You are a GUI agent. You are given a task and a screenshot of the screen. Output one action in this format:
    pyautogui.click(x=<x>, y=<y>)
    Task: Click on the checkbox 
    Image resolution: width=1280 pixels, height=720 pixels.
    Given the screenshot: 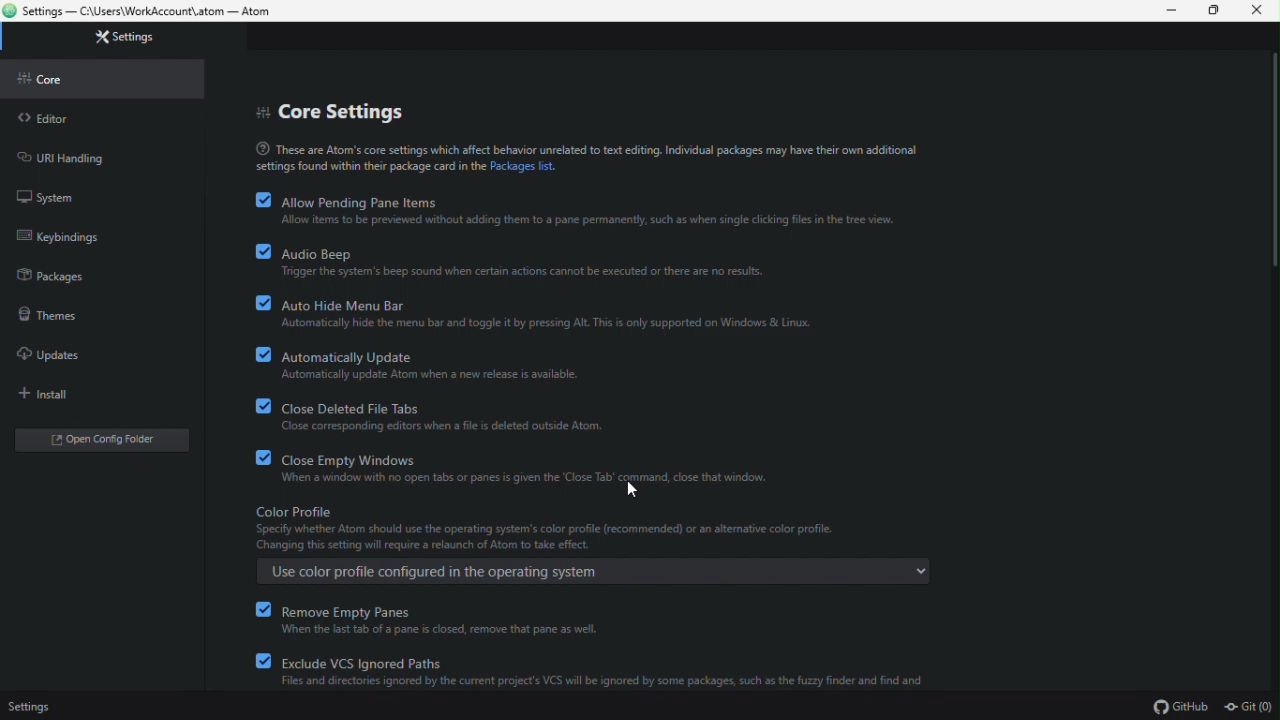 What is the action you would take?
    pyautogui.click(x=262, y=252)
    